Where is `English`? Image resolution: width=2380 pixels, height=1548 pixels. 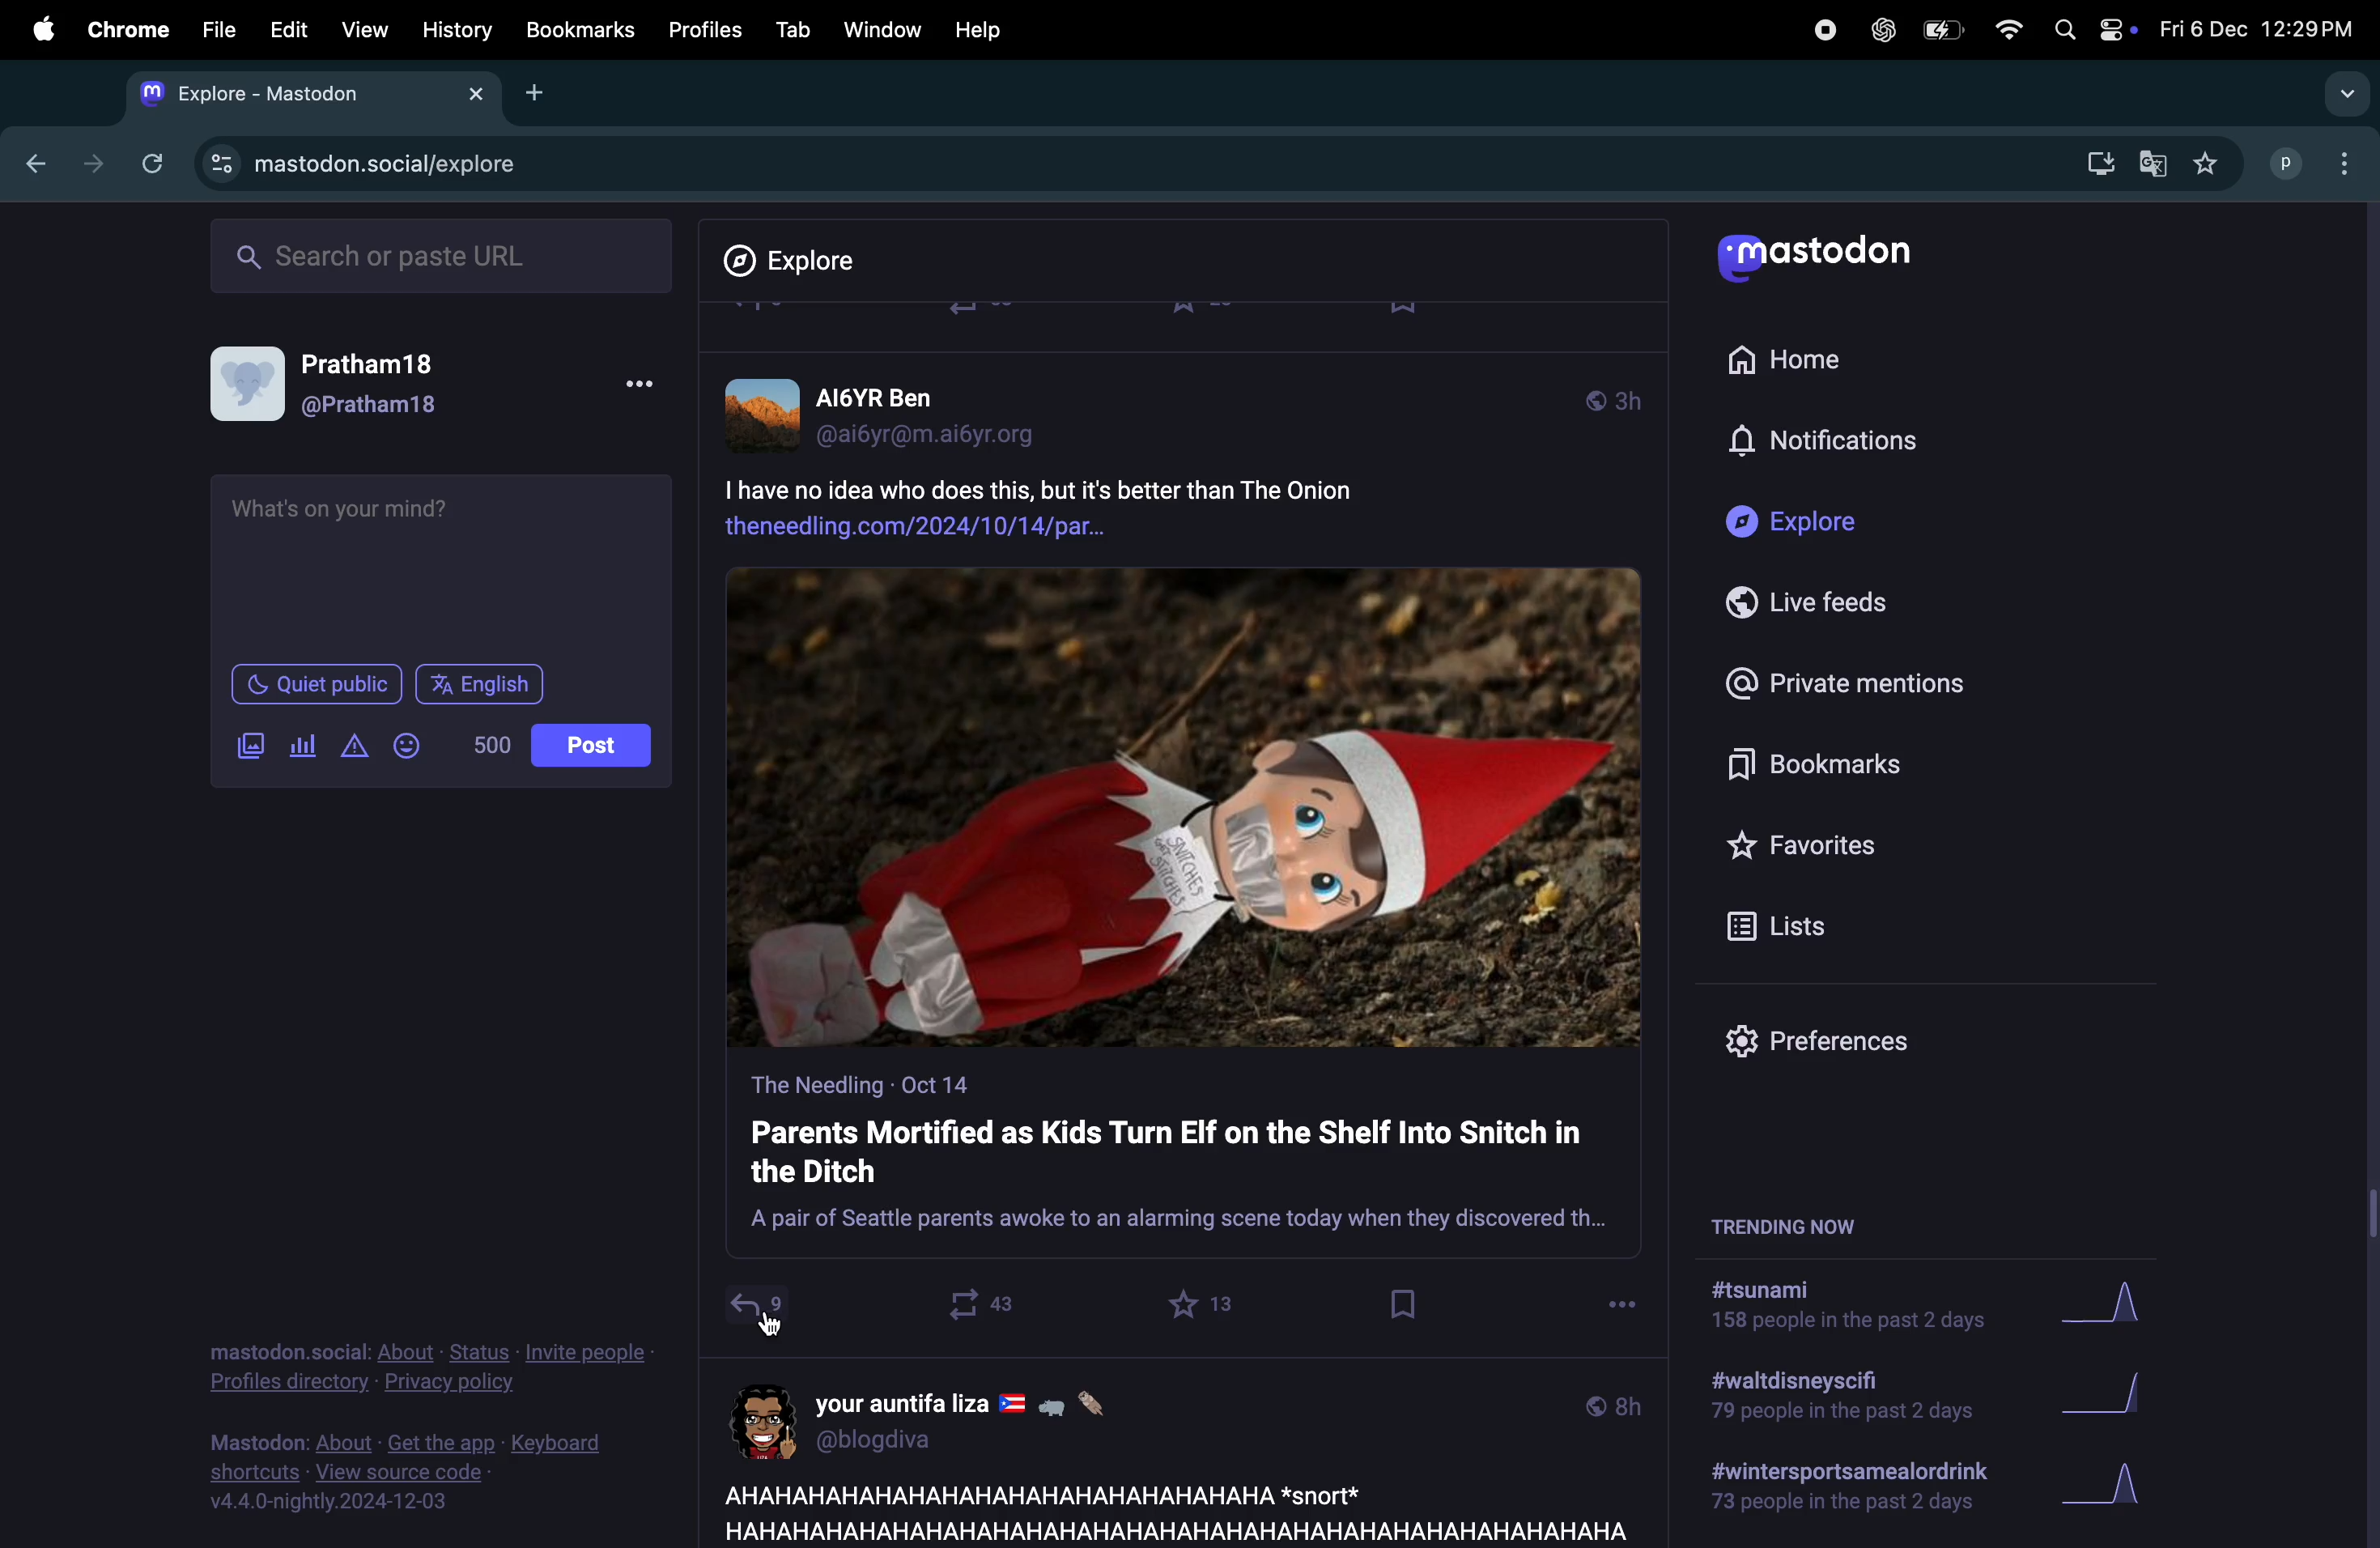 English is located at coordinates (482, 684).